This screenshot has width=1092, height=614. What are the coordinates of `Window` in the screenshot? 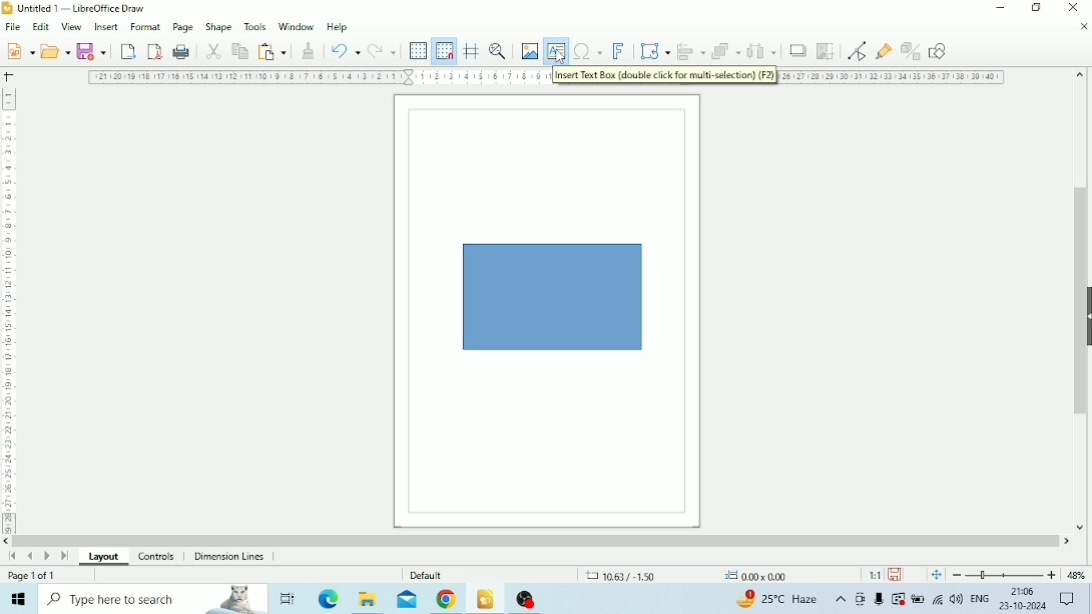 It's located at (297, 28).